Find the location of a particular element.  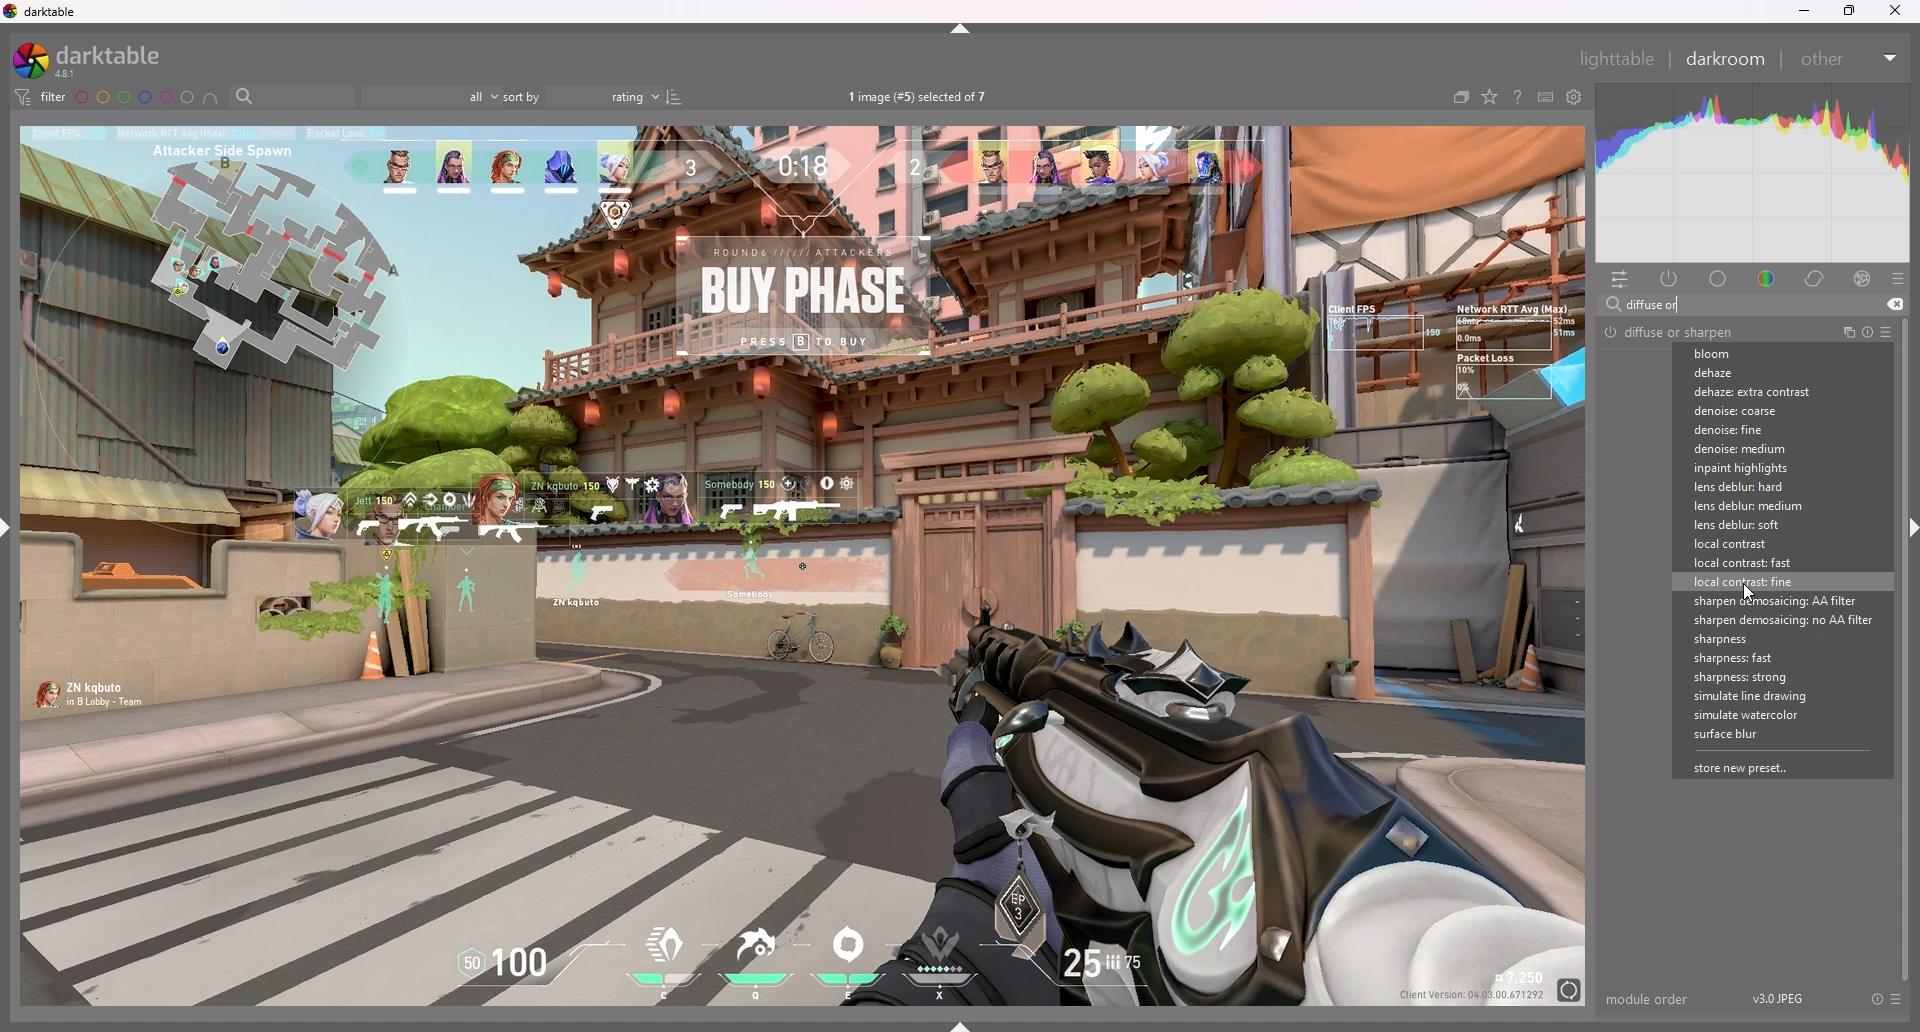

color label is located at coordinates (135, 97).